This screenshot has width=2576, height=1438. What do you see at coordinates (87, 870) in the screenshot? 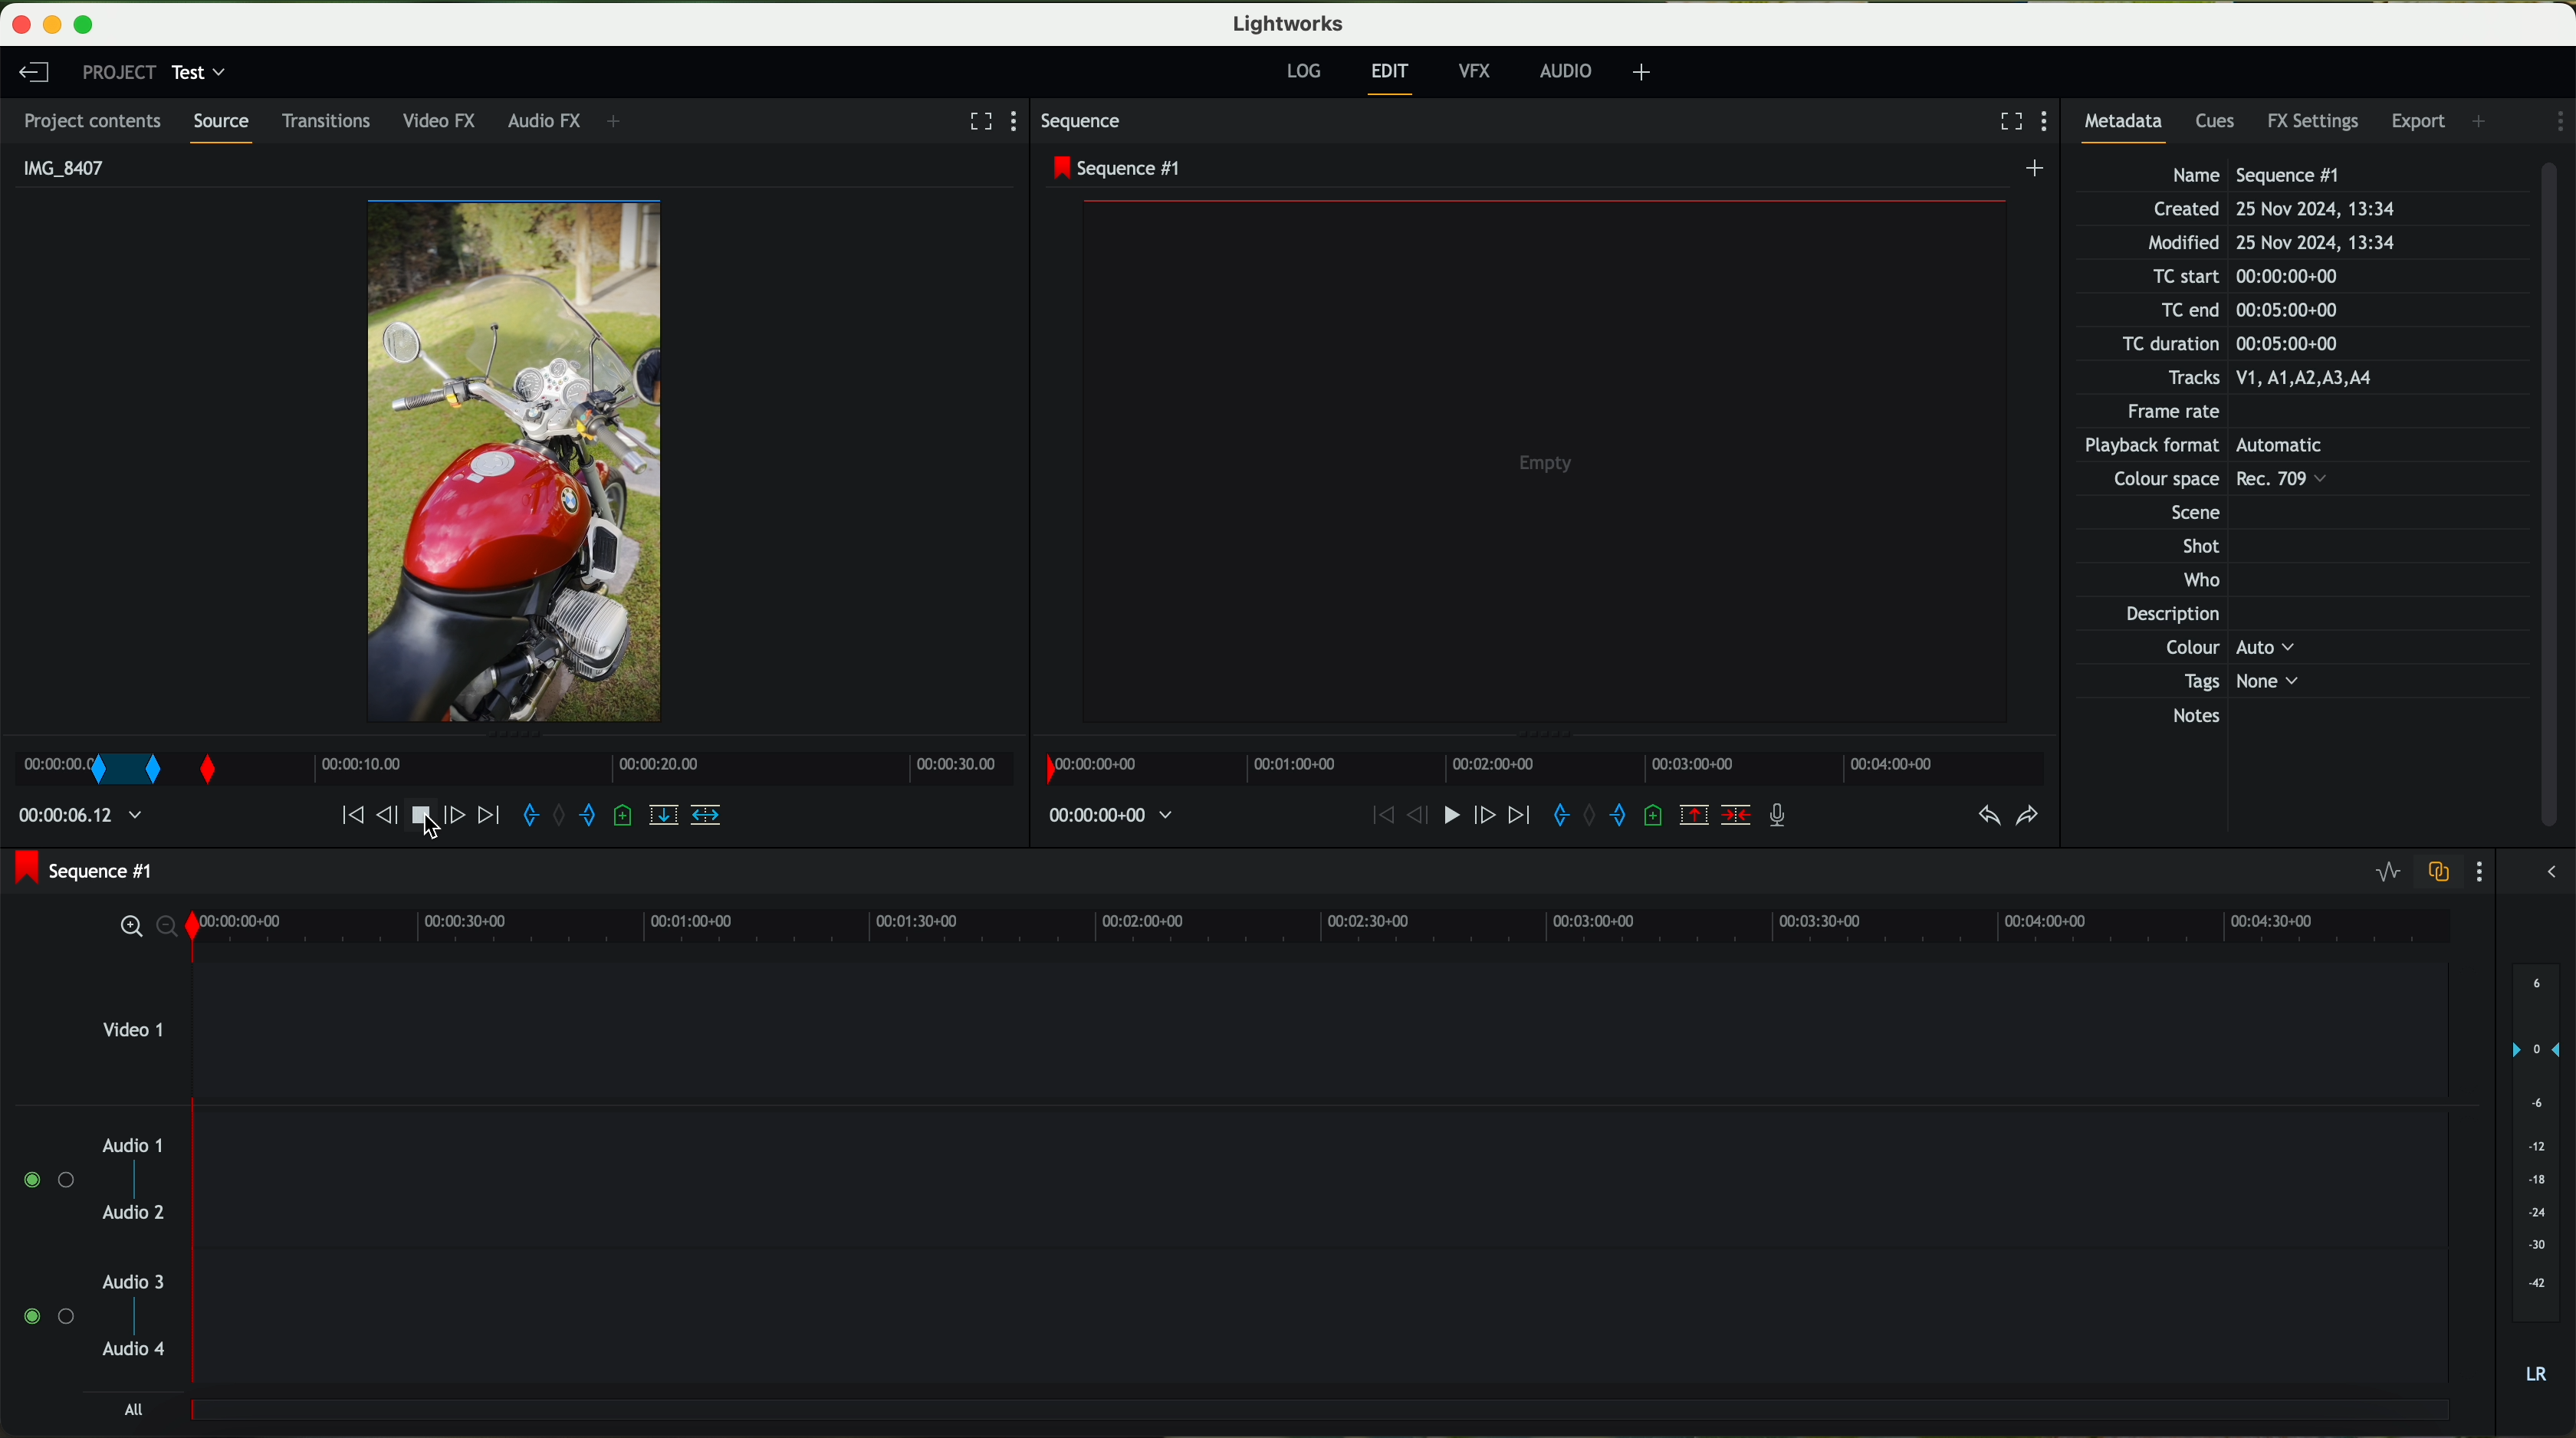
I see `sequence #1` at bounding box center [87, 870].